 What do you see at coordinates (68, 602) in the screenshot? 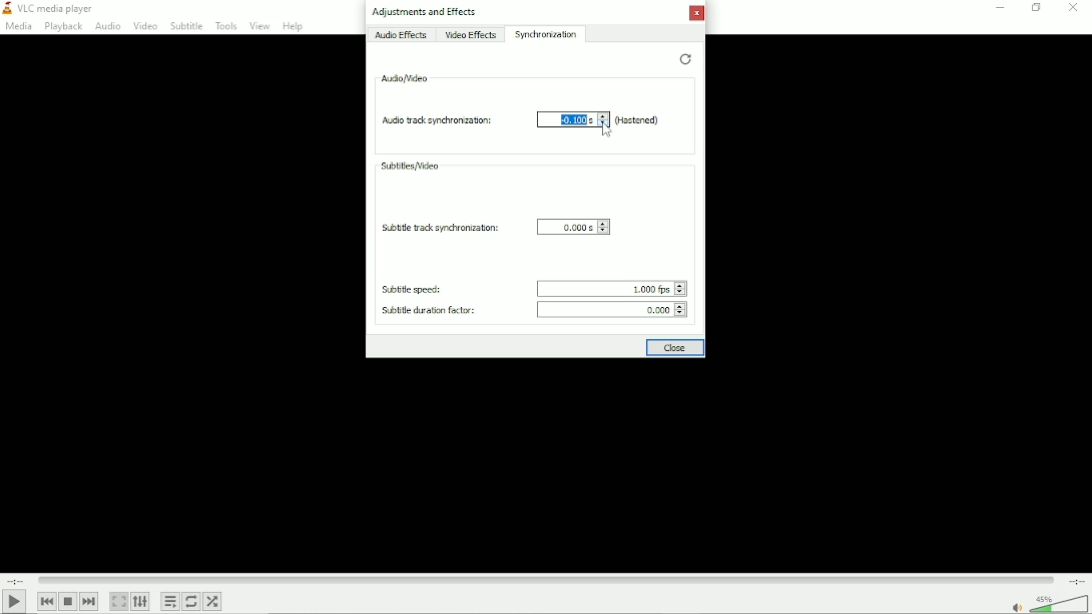
I see `Stop playlist` at bounding box center [68, 602].